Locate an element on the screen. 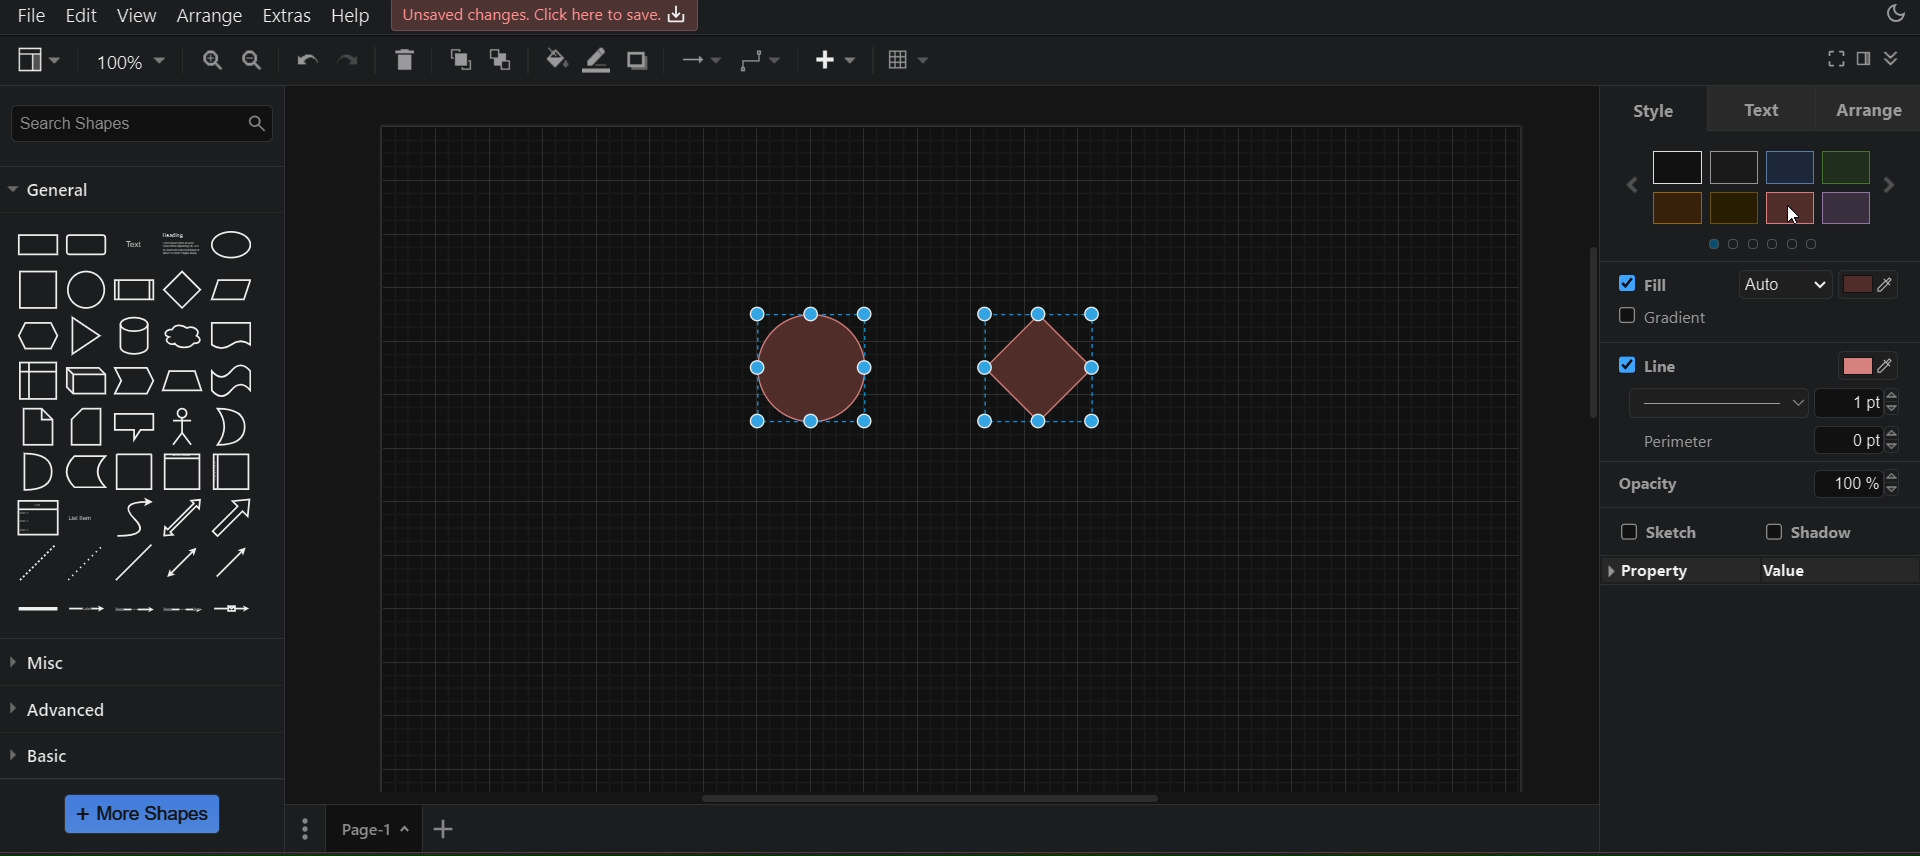 This screenshot has width=1920, height=856.  is located at coordinates (1848, 167).